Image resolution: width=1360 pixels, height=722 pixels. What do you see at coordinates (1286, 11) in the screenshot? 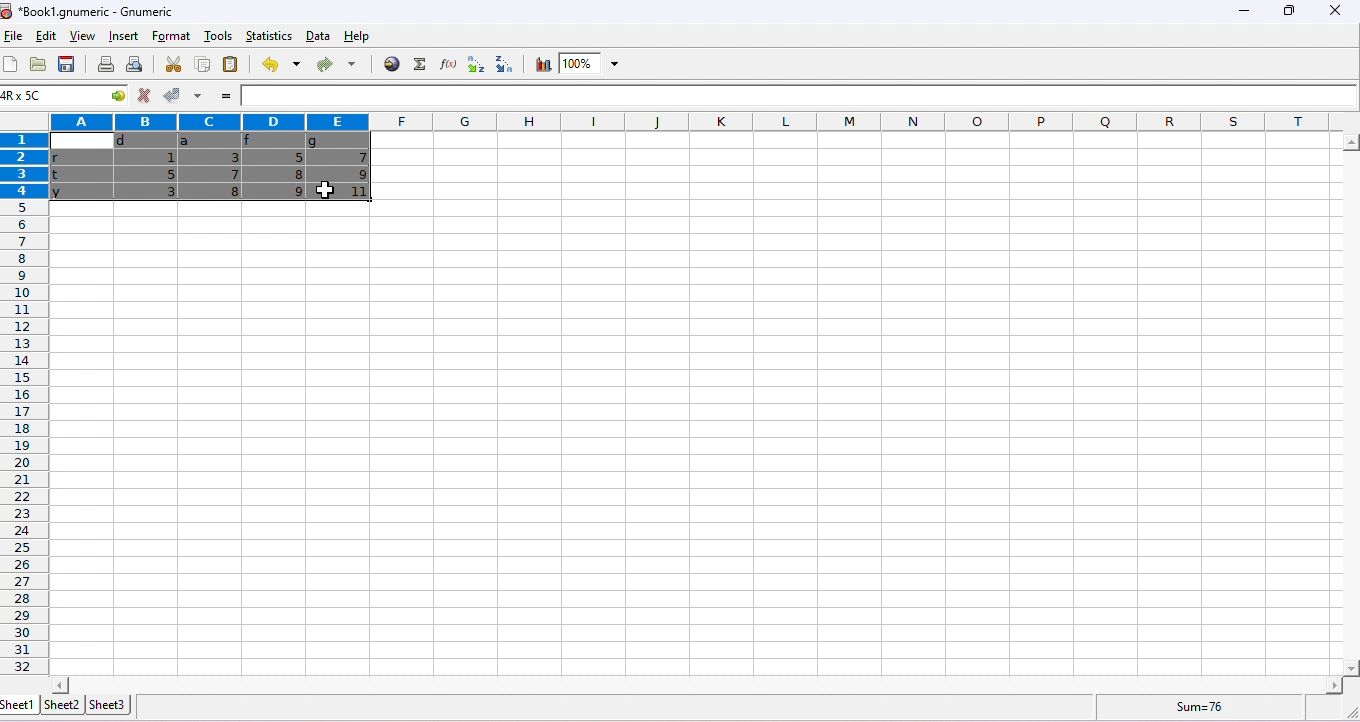
I see `maximize` at bounding box center [1286, 11].